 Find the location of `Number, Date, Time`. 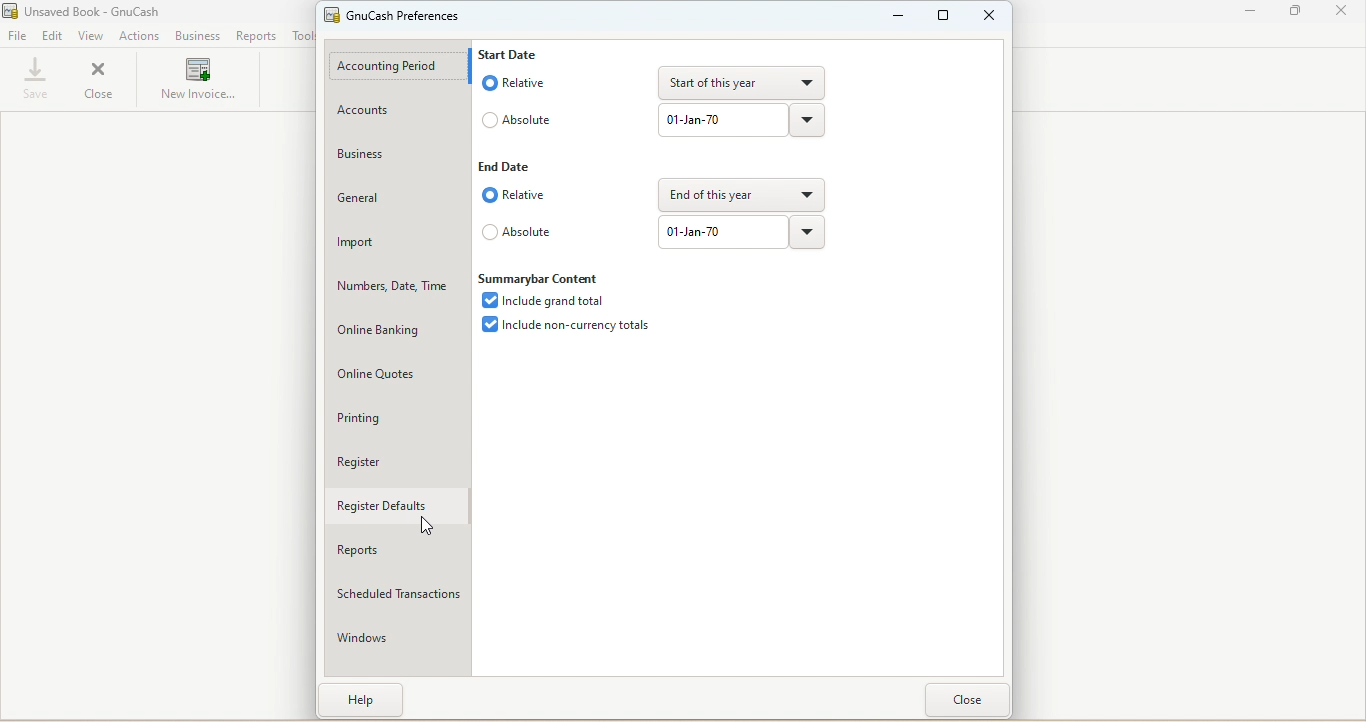

Number, Date, Time is located at coordinates (393, 287).